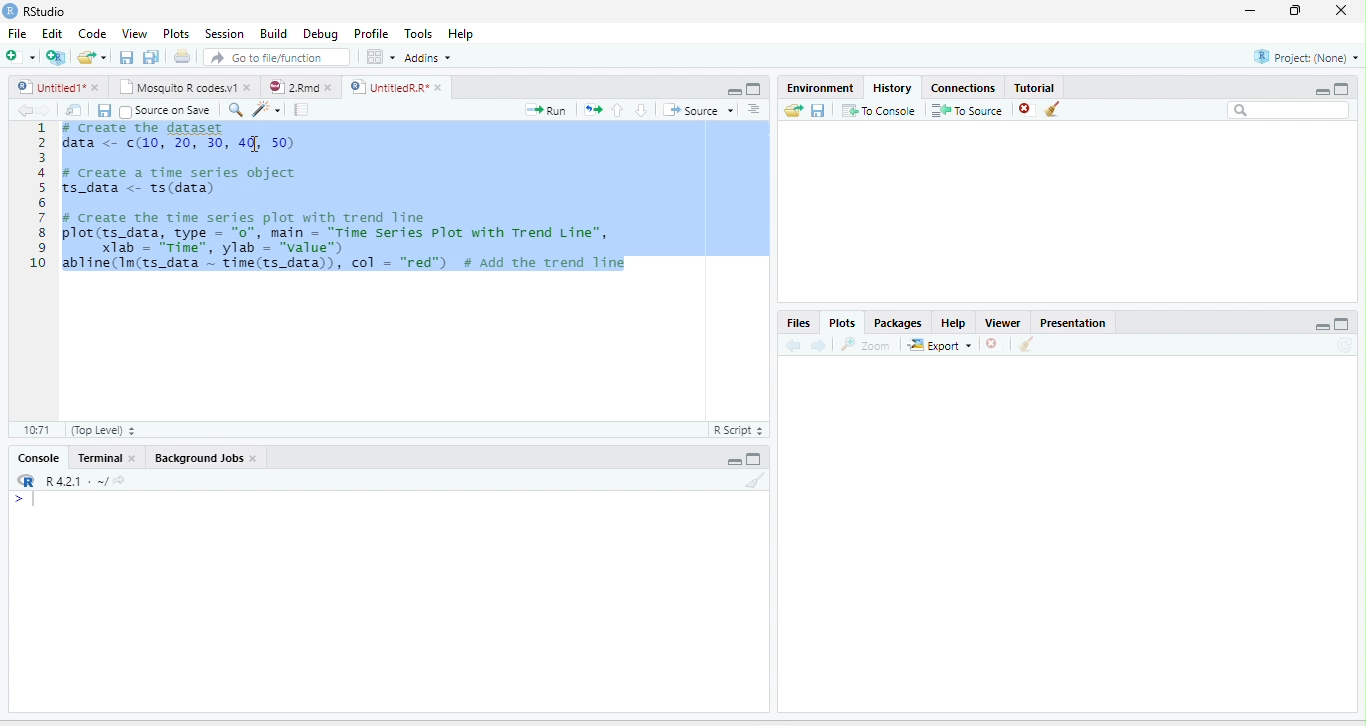  What do you see at coordinates (1304, 57) in the screenshot?
I see `Project: (None)` at bounding box center [1304, 57].